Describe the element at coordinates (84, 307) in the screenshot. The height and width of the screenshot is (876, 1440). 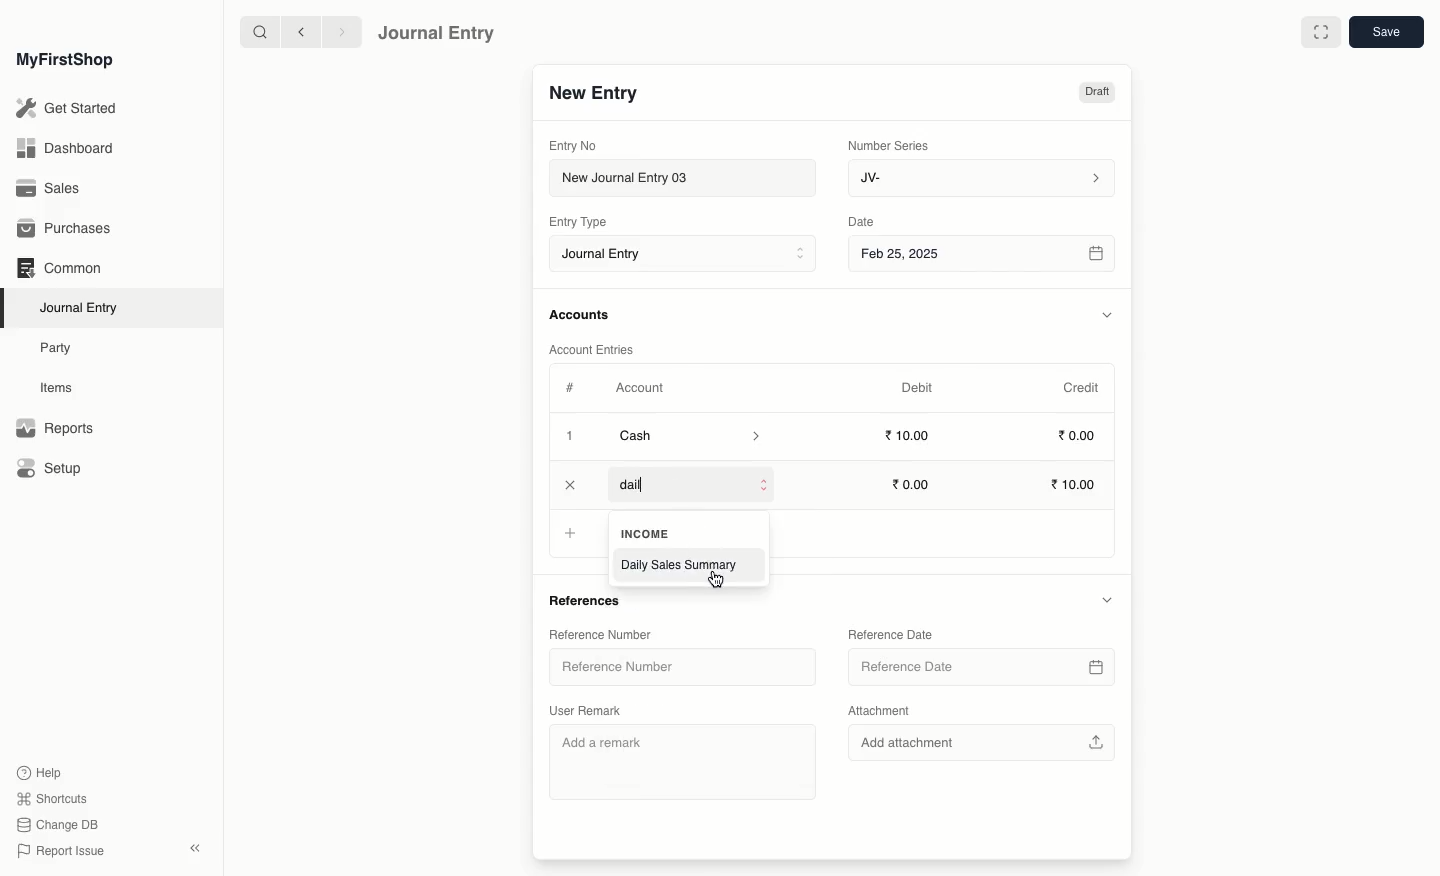
I see `Journal Entry` at that location.